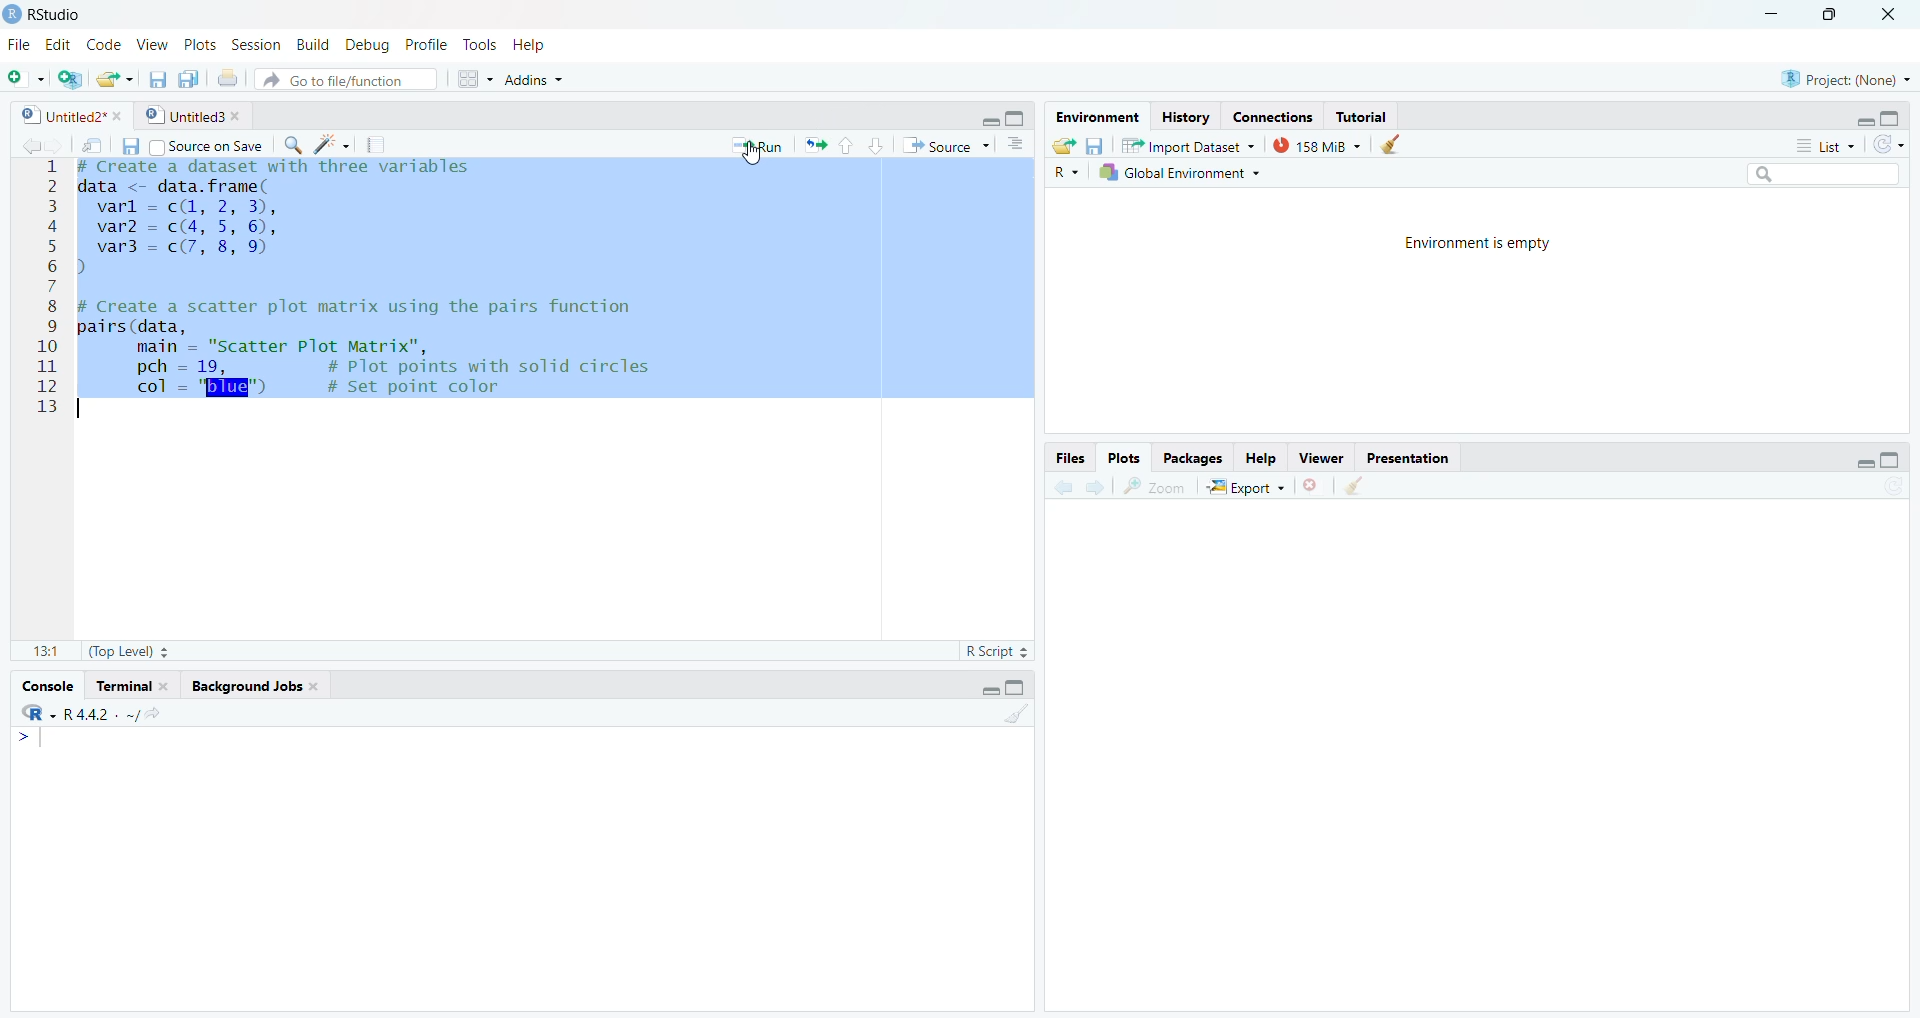 The height and width of the screenshot is (1018, 1920). I want to click on @ Proiect: (None) ~, so click(1841, 74).